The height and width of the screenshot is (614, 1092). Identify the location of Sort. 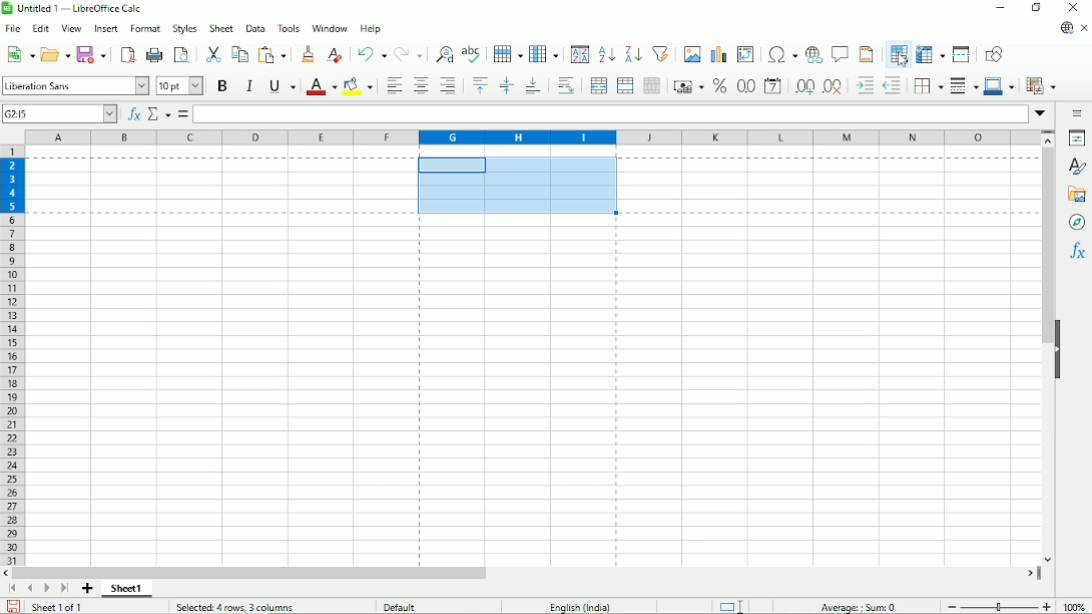
(579, 54).